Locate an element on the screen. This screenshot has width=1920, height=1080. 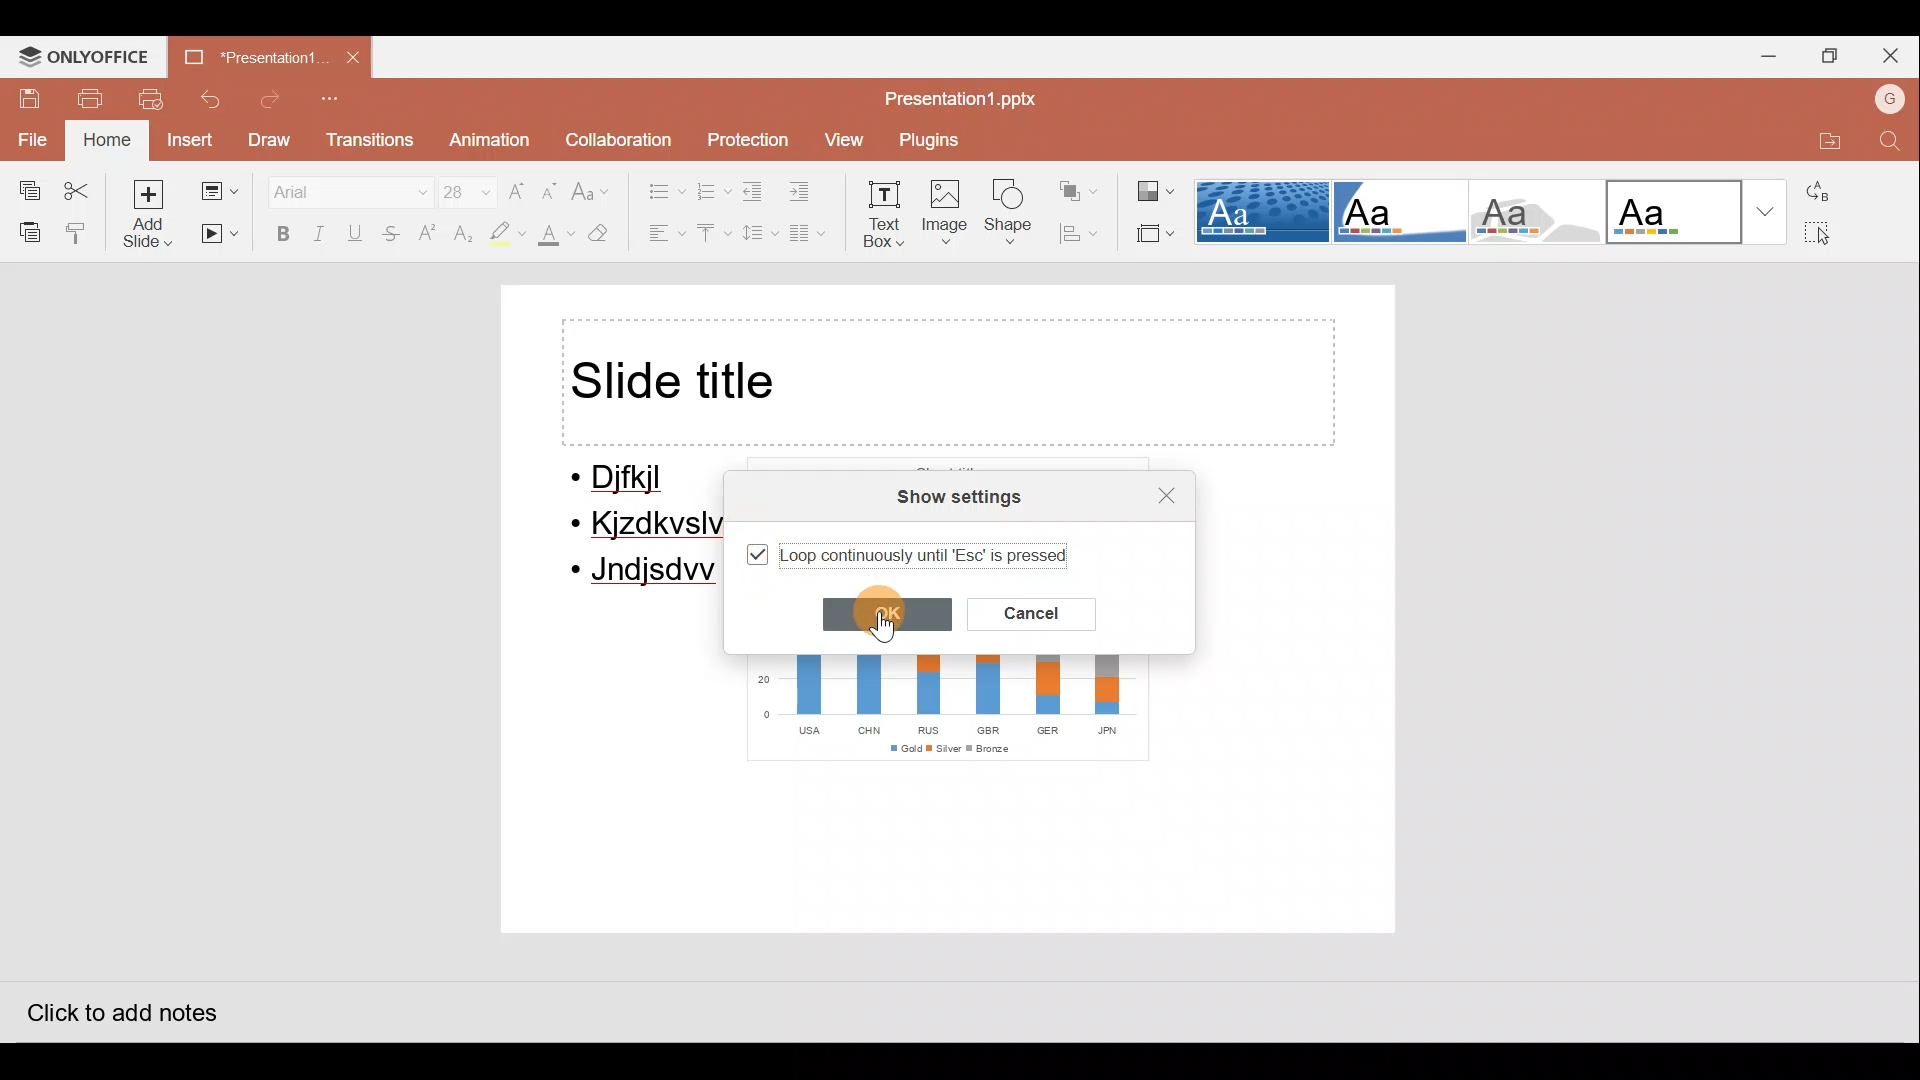
Jndjsdw is located at coordinates (646, 574).